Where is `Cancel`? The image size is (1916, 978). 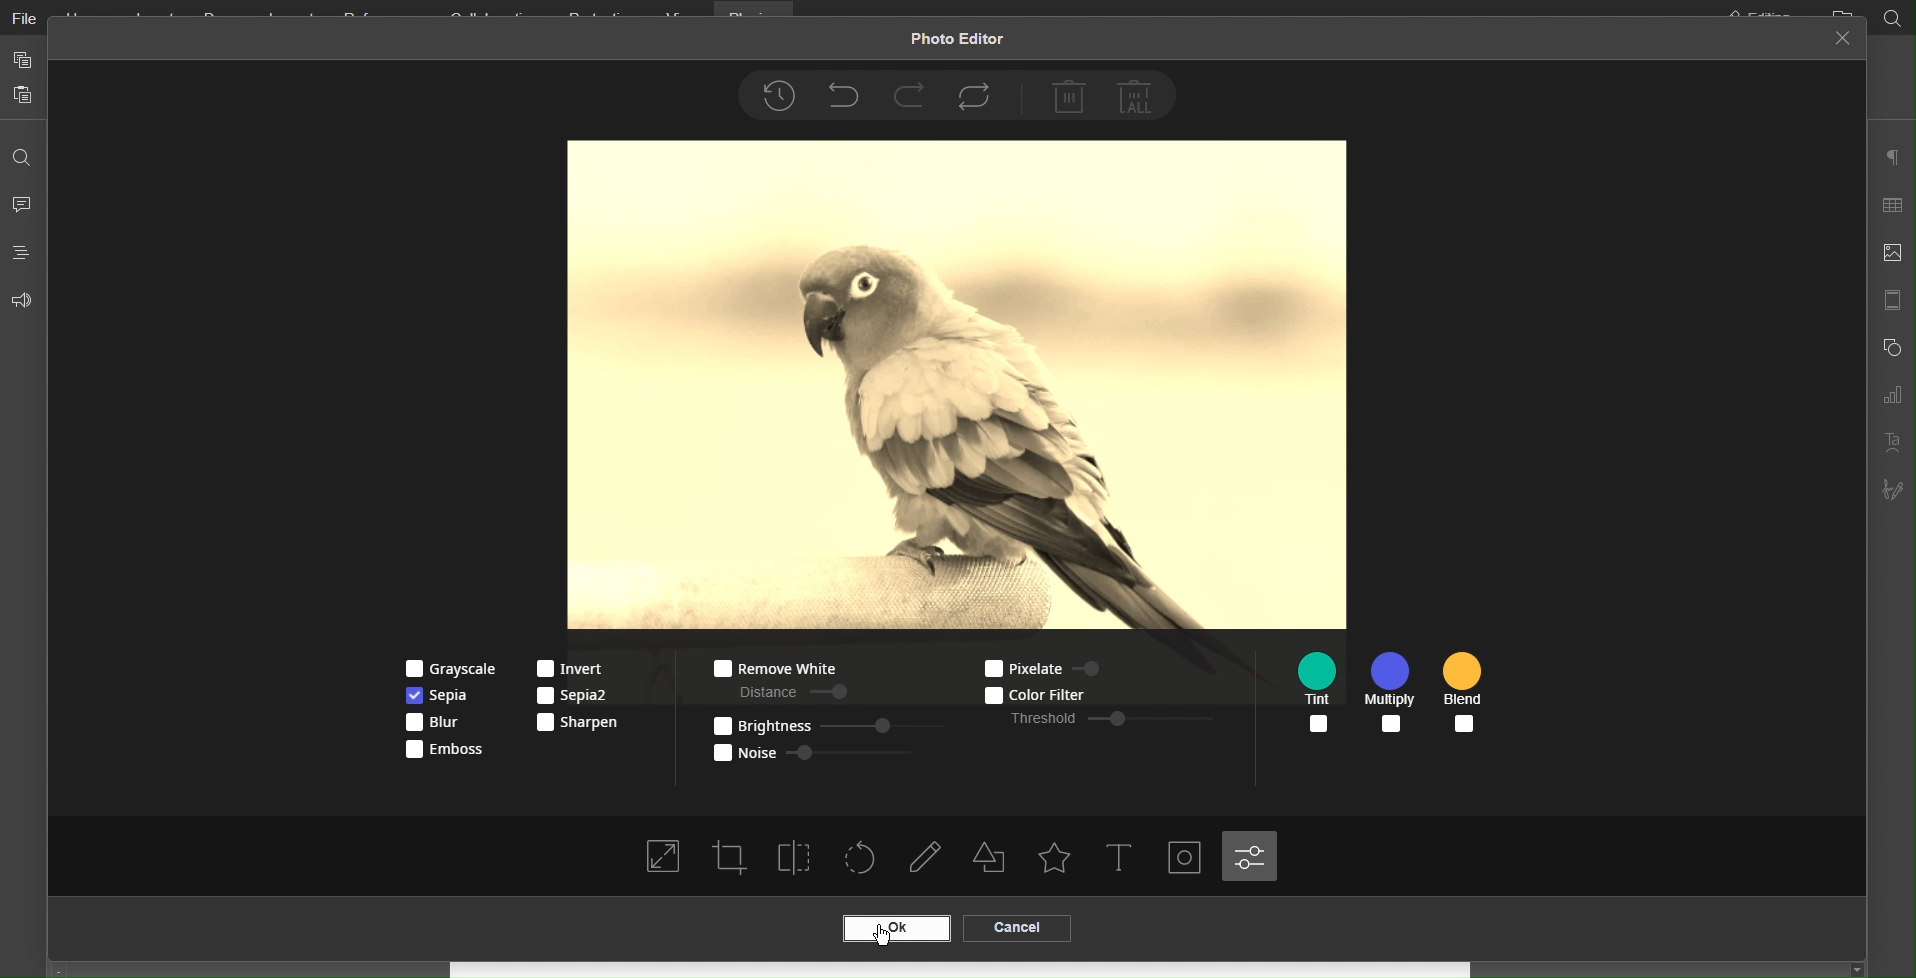 Cancel is located at coordinates (1015, 928).